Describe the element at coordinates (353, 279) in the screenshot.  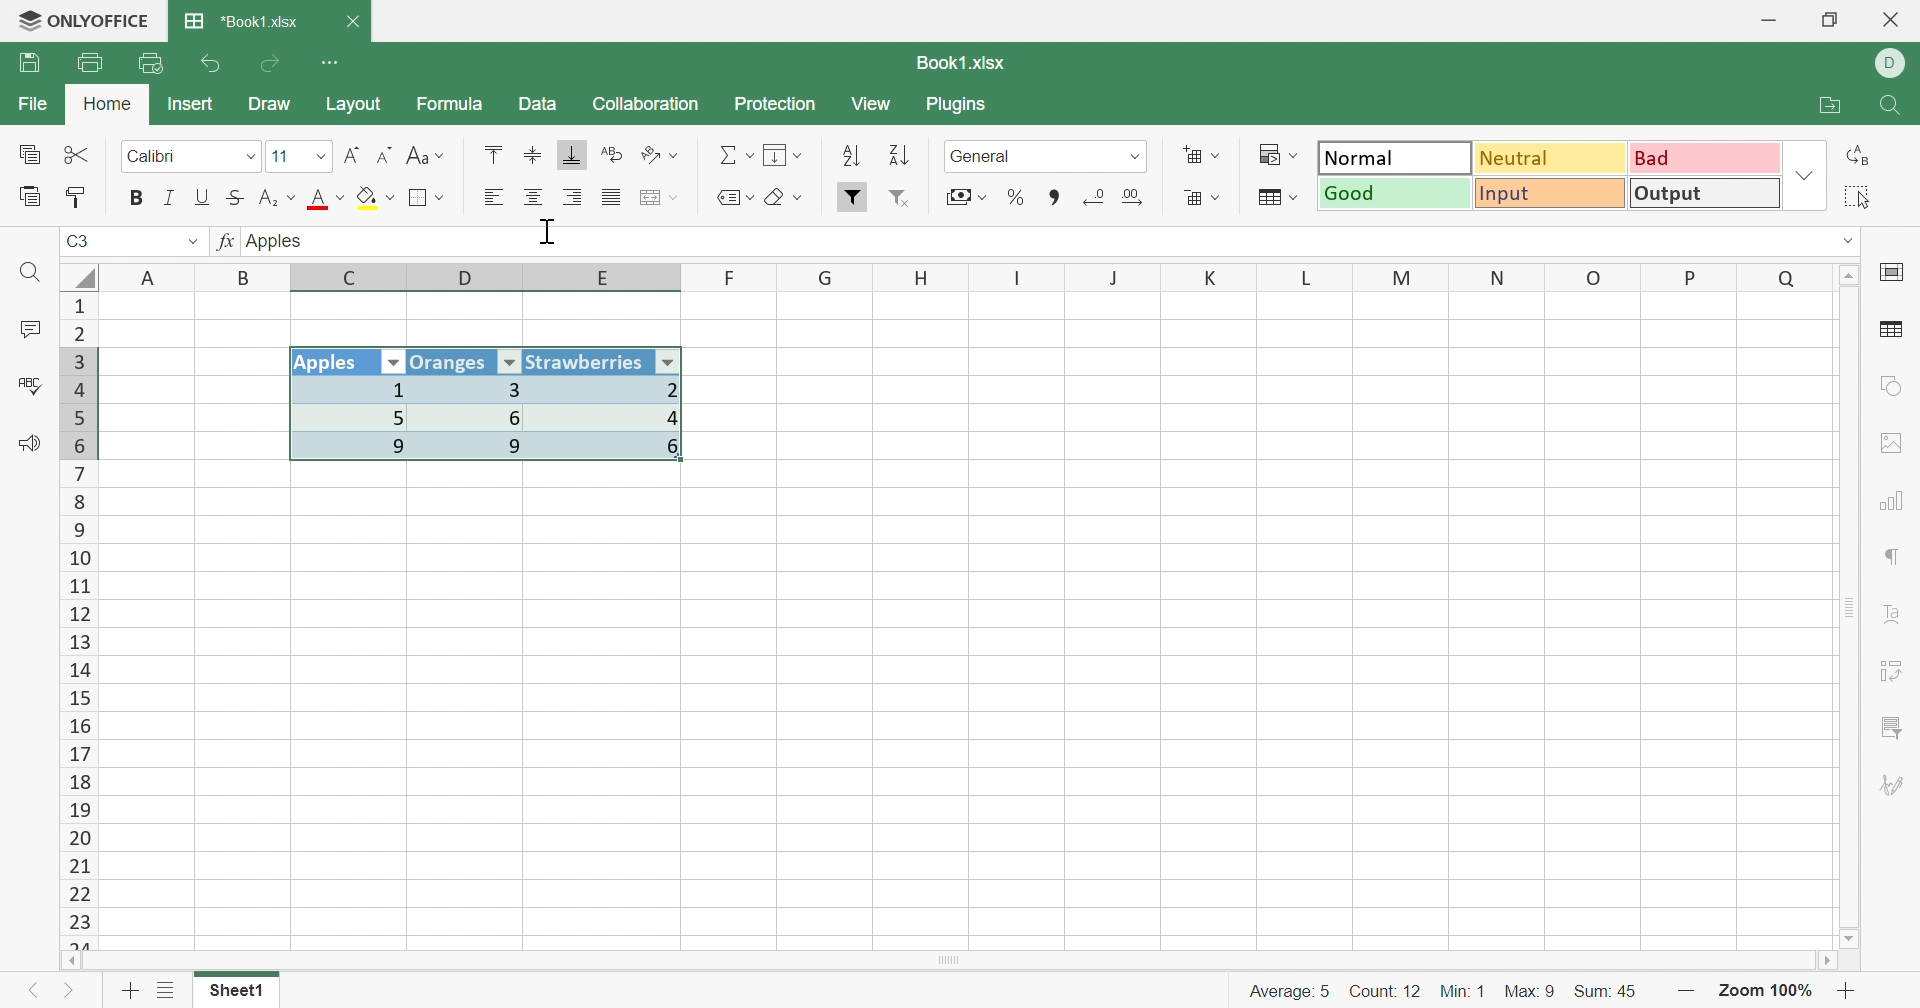
I see `C` at that location.